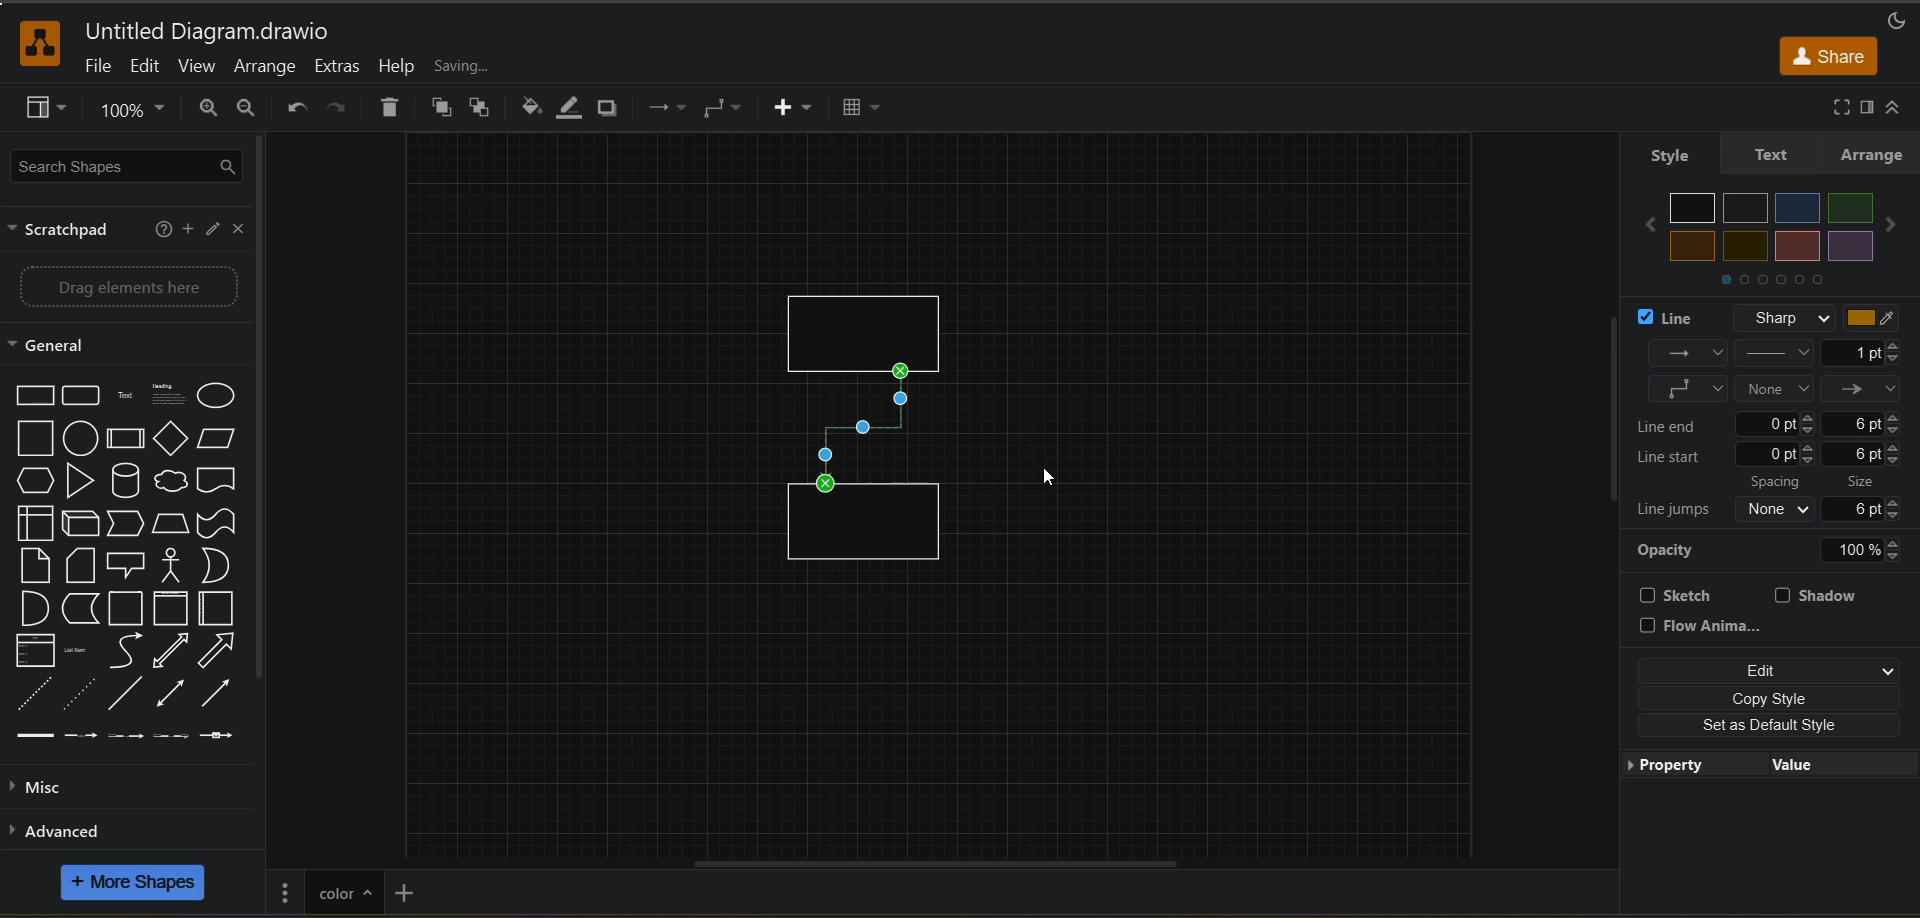 Image resolution: width=1920 pixels, height=918 pixels. What do you see at coordinates (1707, 626) in the screenshot?
I see `flow animation` at bounding box center [1707, 626].